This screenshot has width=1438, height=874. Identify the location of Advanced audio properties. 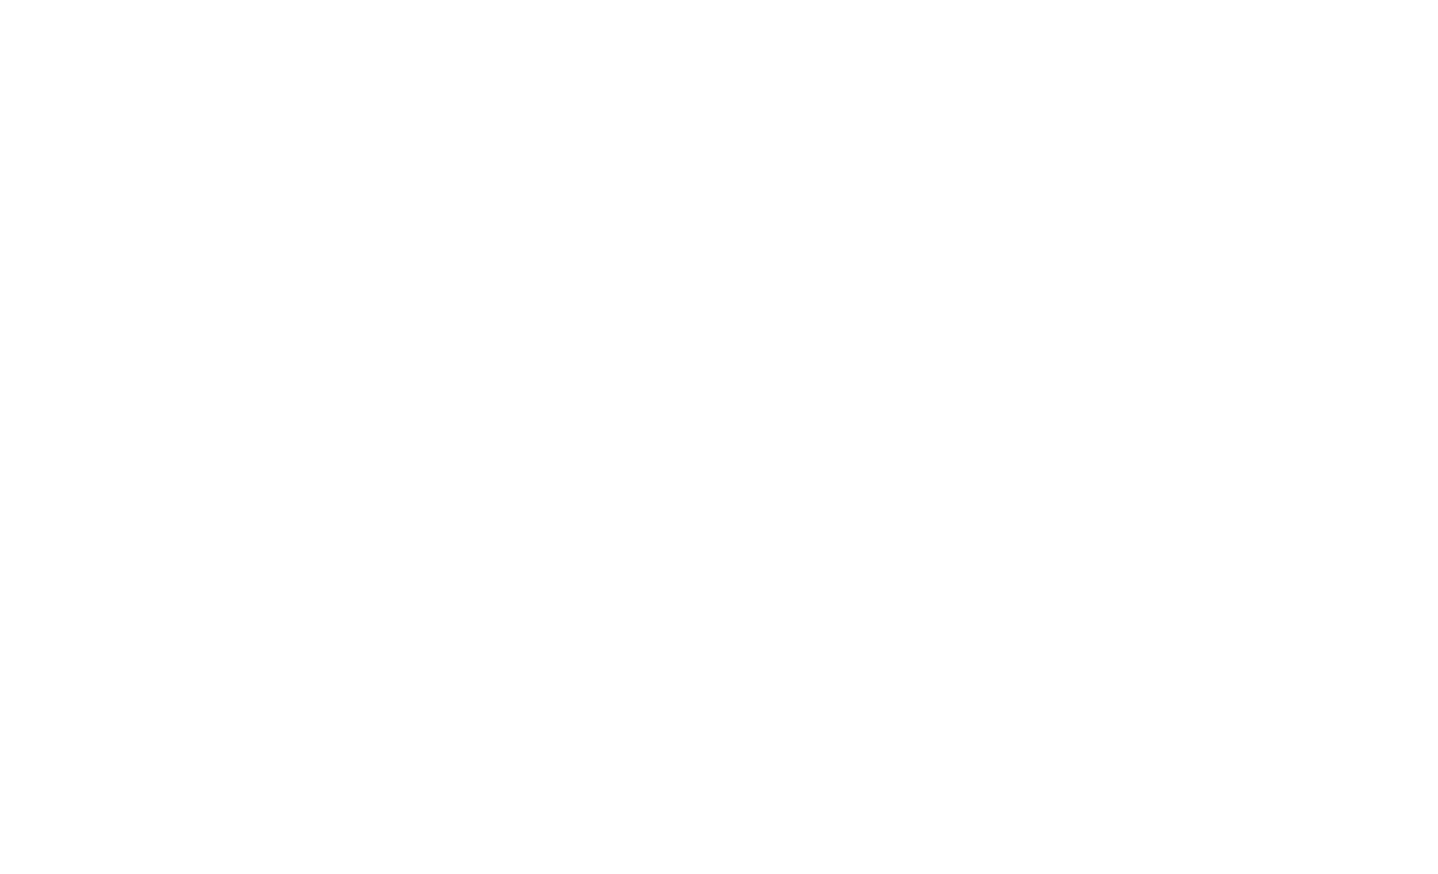
(596, 826).